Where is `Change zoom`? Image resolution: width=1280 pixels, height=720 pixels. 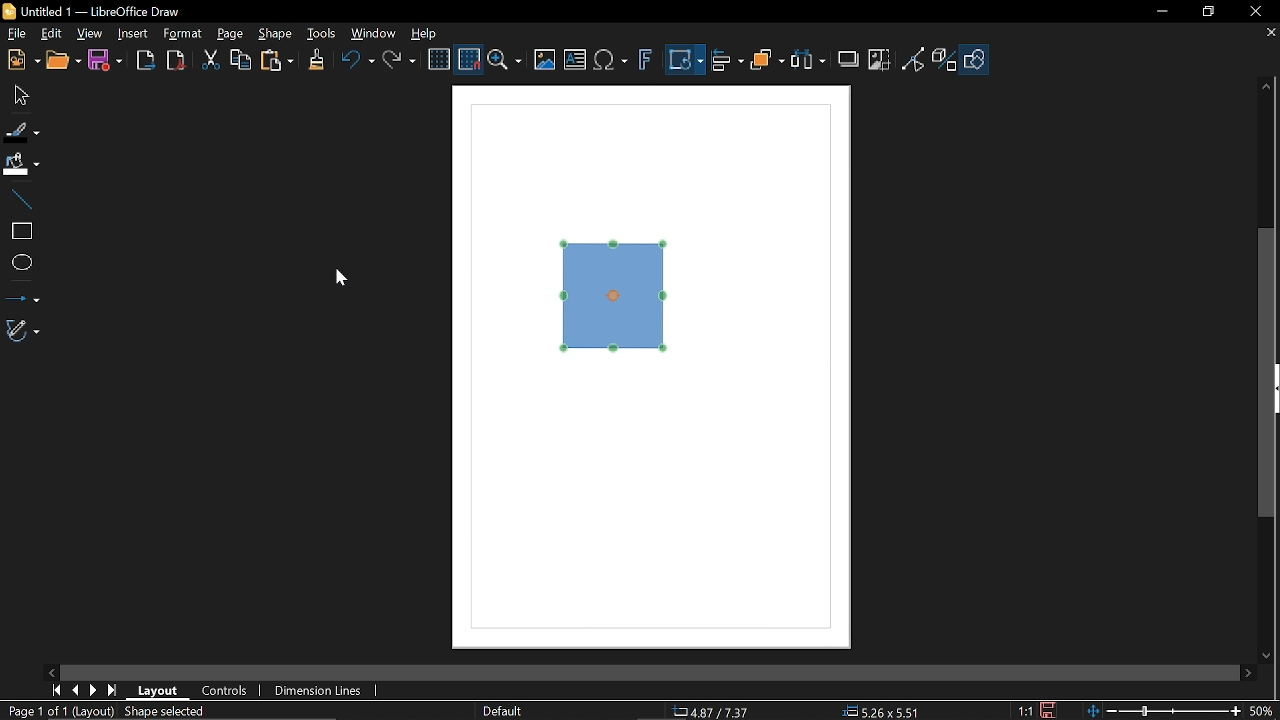
Change zoom is located at coordinates (1162, 711).